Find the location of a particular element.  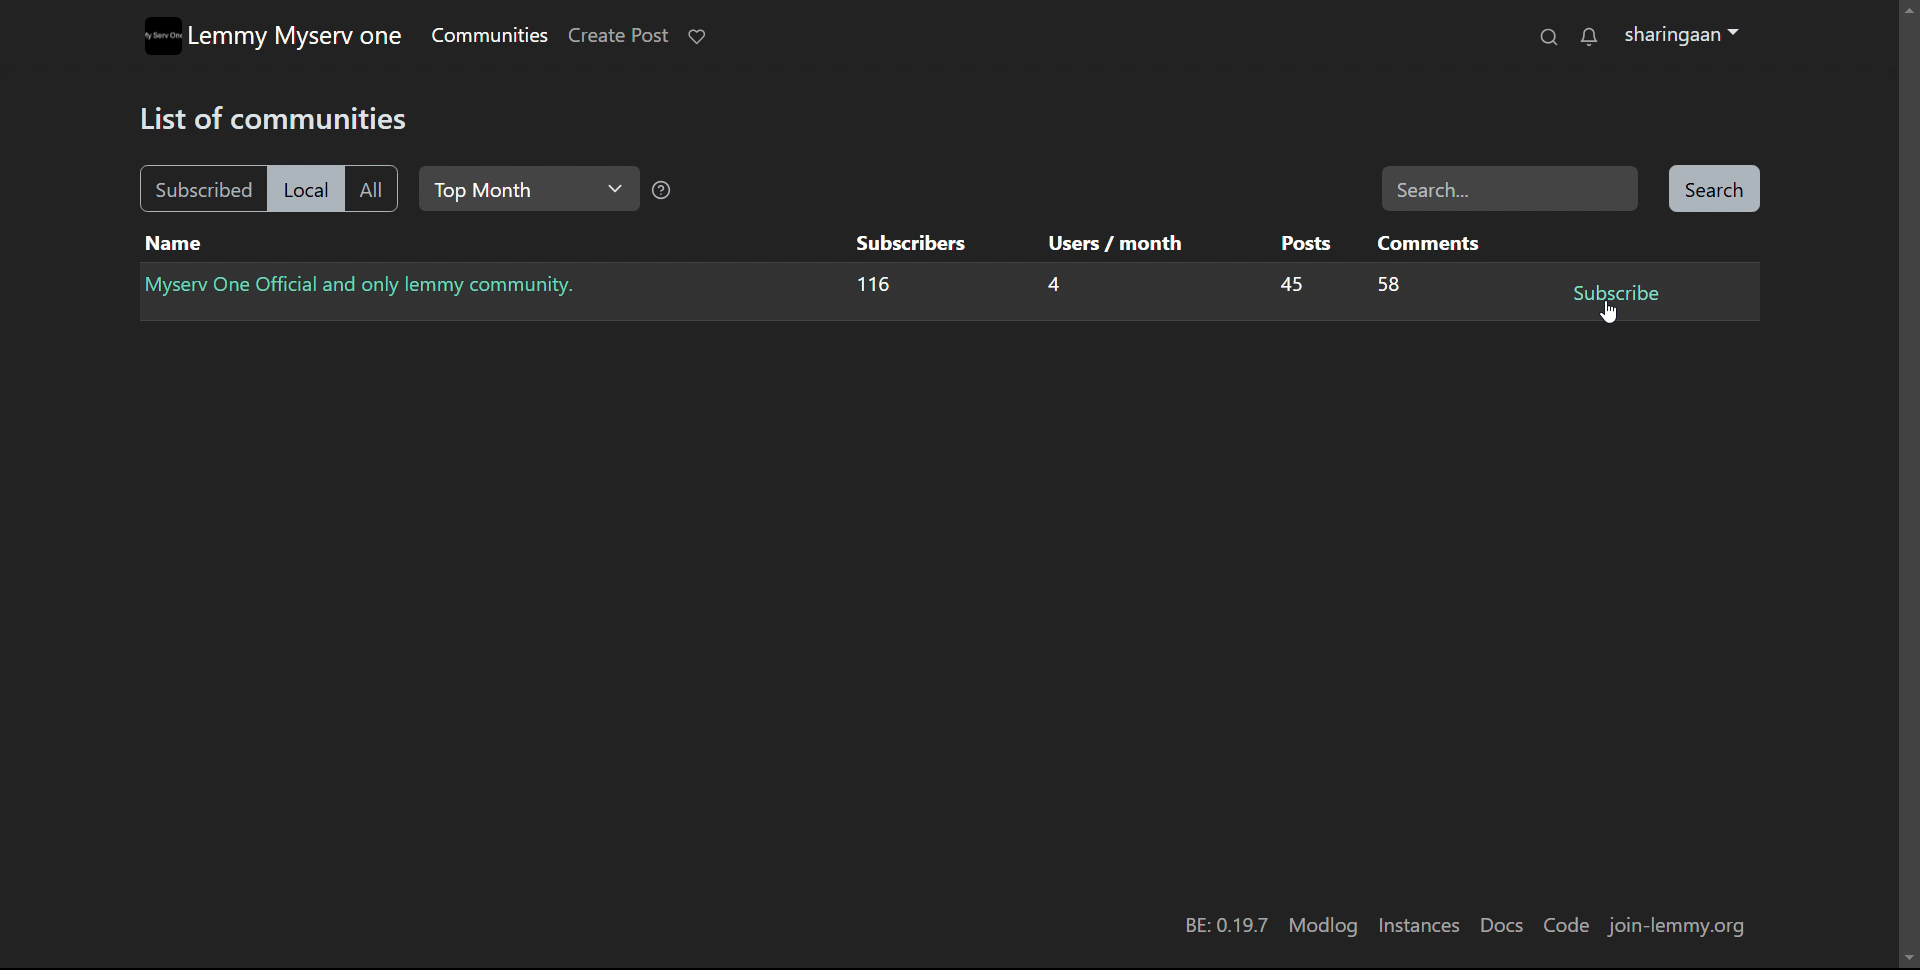

profile is located at coordinates (1682, 36).